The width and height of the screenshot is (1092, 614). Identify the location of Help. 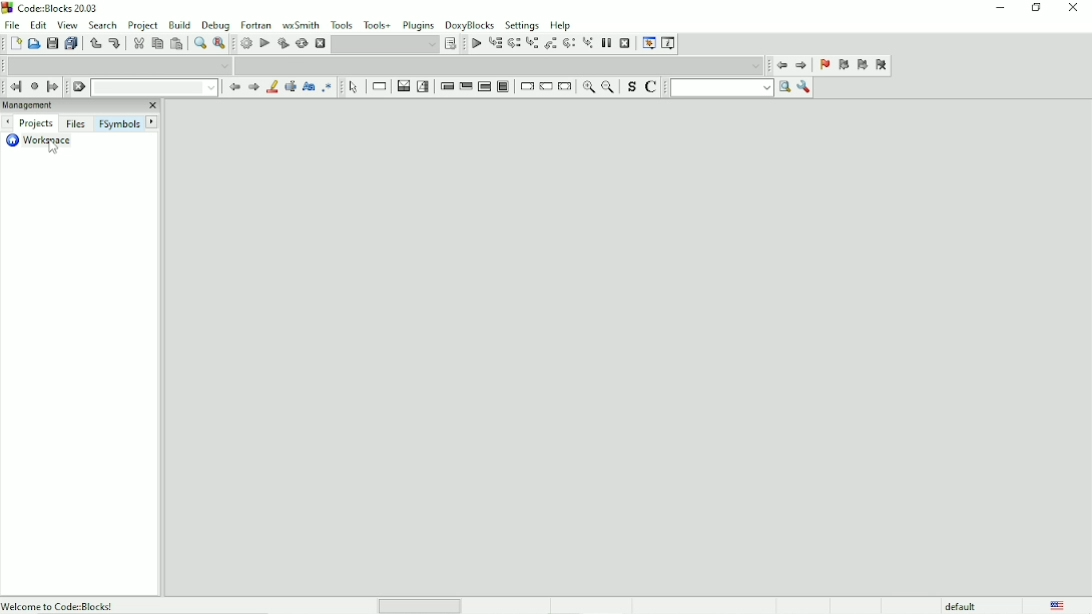
(560, 24).